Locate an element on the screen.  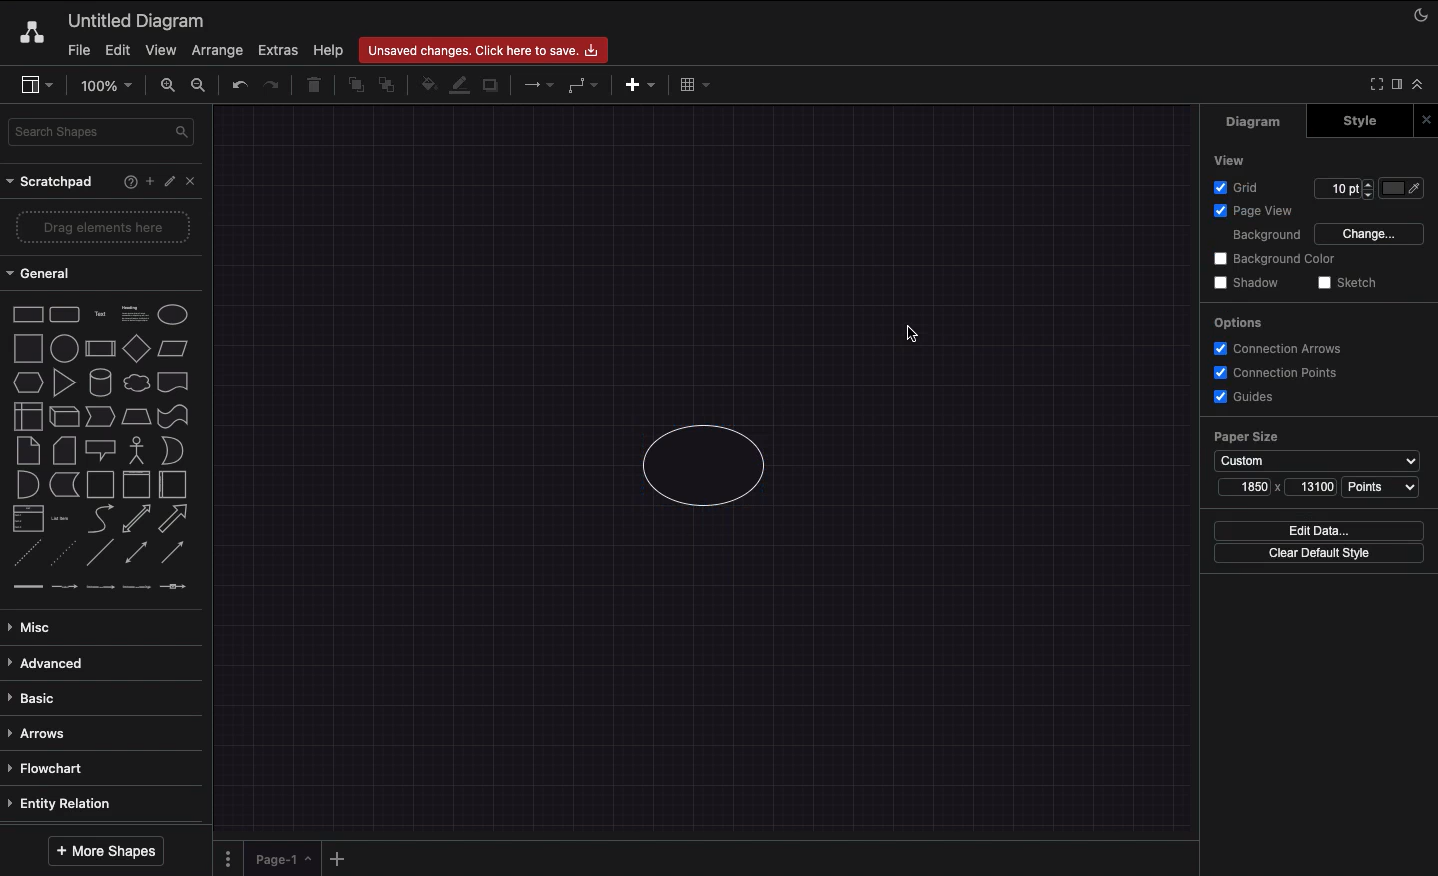
Cube is located at coordinates (64, 417).